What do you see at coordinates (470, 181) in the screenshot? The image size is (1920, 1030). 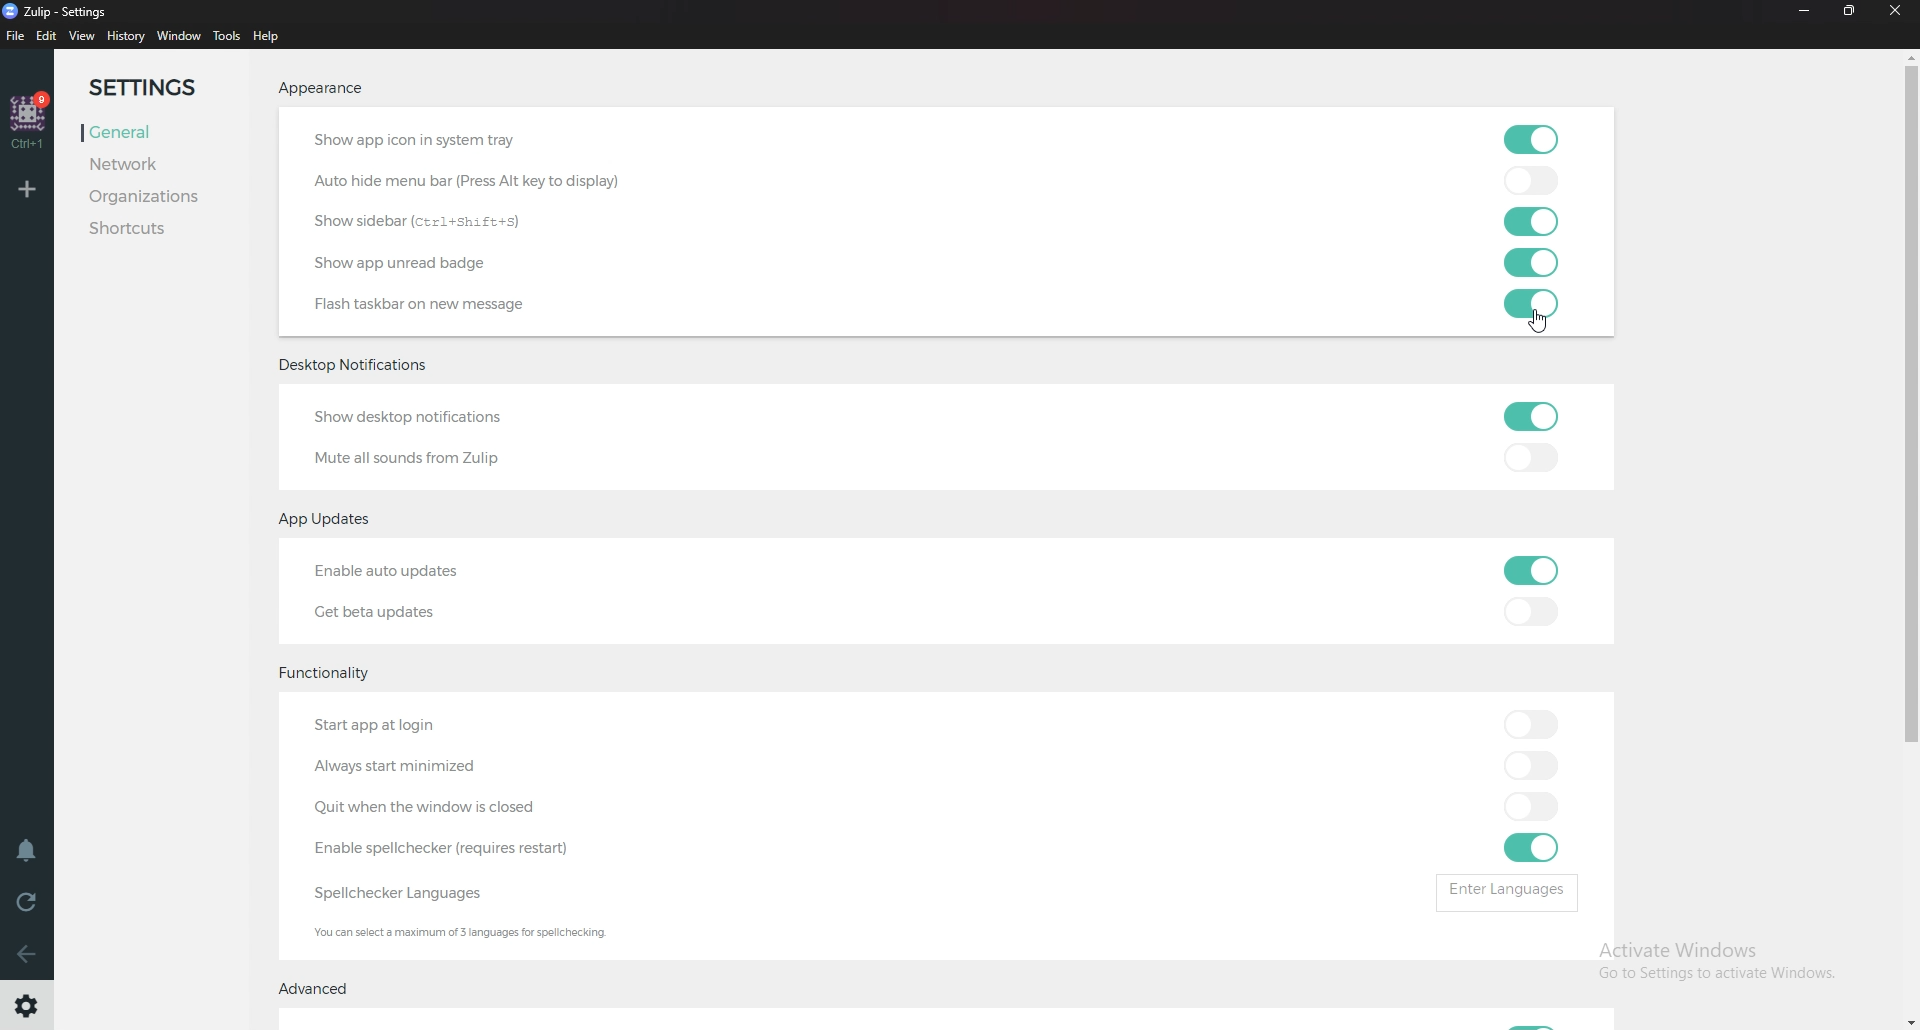 I see `auto hide menu bar` at bounding box center [470, 181].